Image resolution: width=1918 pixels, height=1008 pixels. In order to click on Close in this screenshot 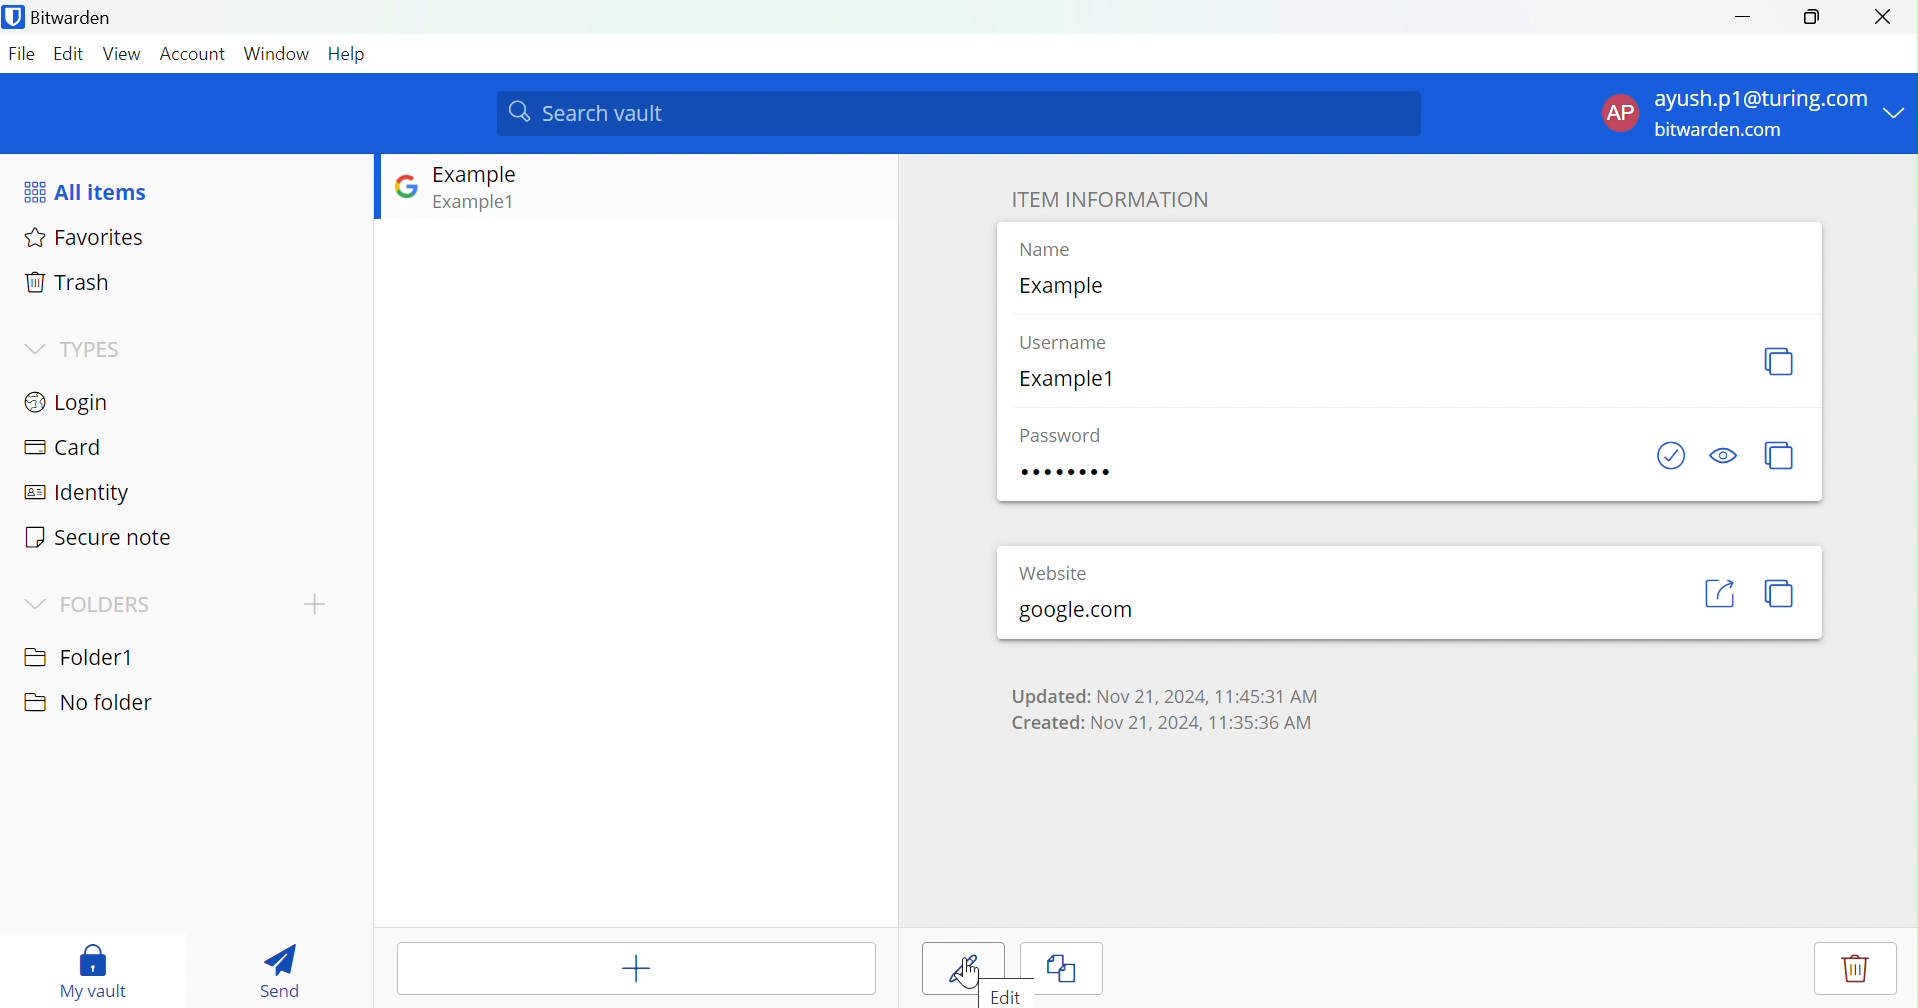, I will do `click(1890, 17)`.